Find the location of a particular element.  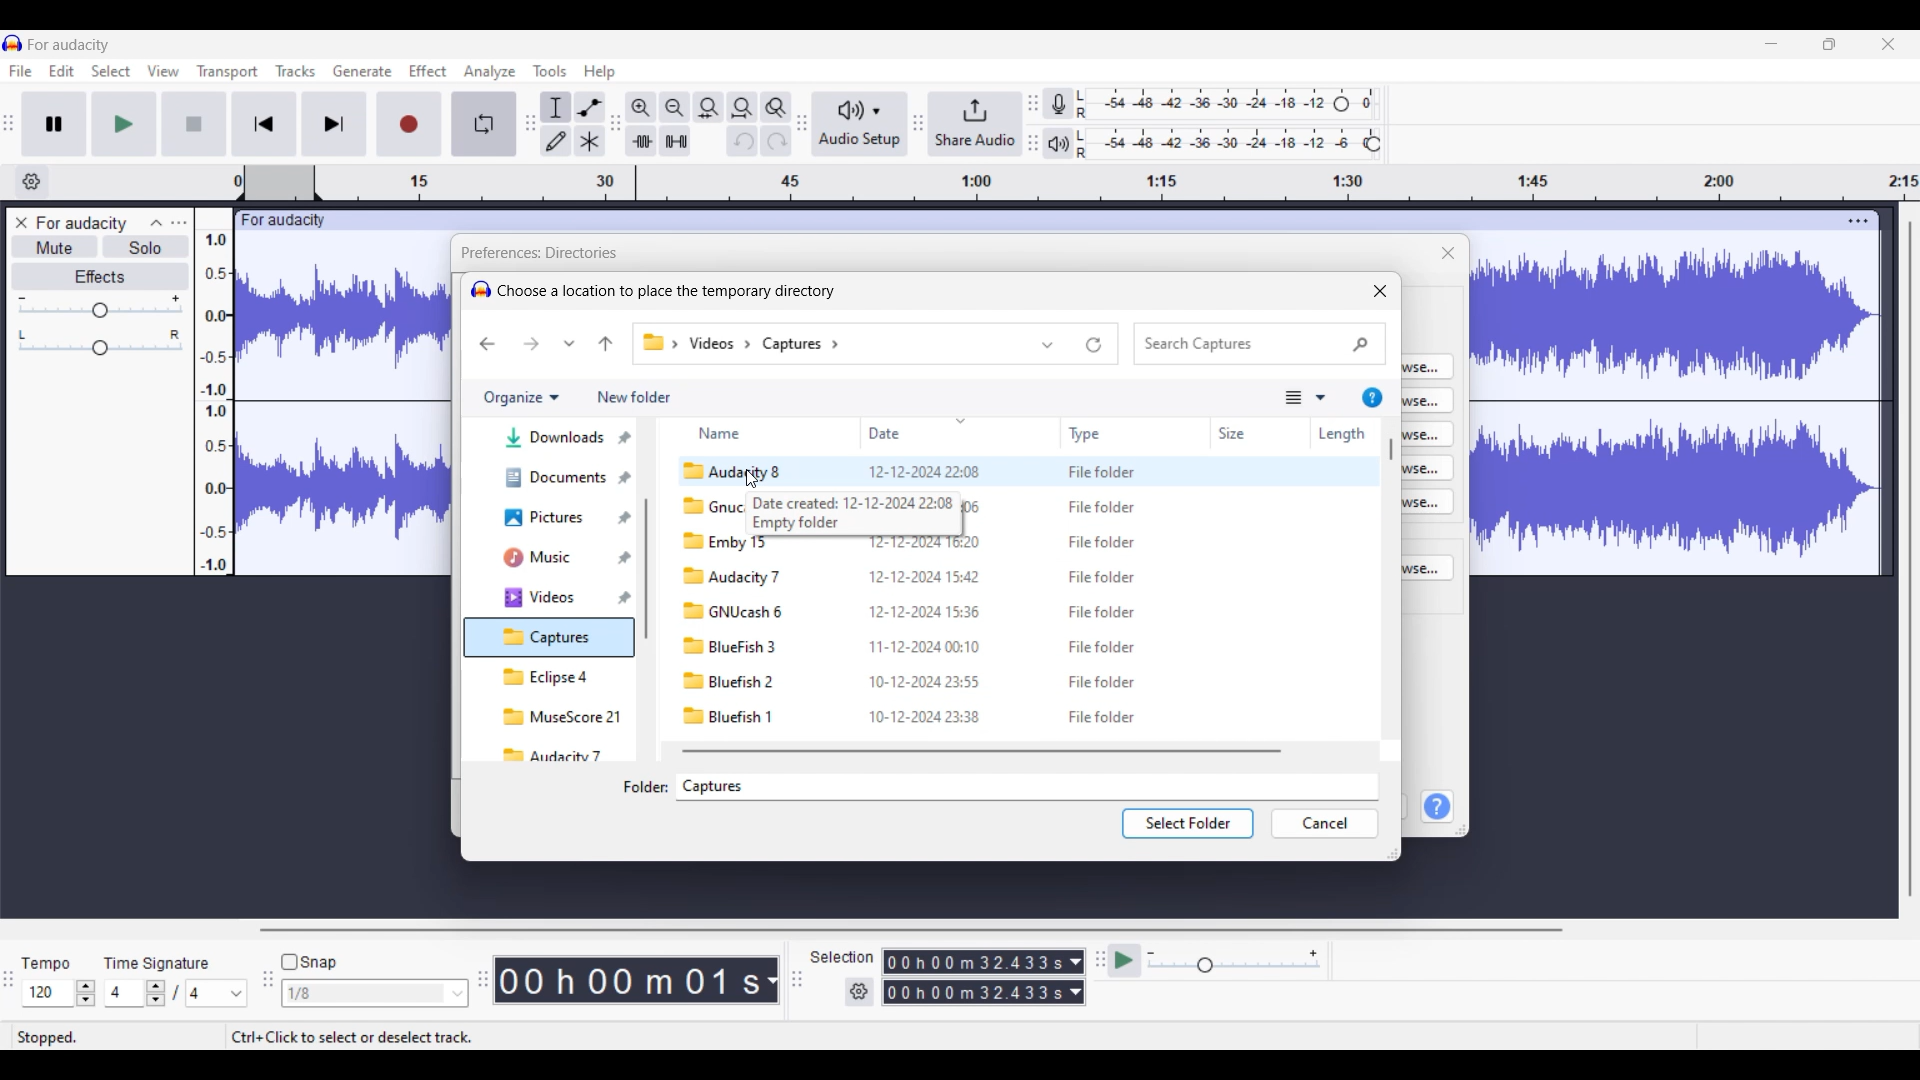

Enable looping is located at coordinates (484, 123).